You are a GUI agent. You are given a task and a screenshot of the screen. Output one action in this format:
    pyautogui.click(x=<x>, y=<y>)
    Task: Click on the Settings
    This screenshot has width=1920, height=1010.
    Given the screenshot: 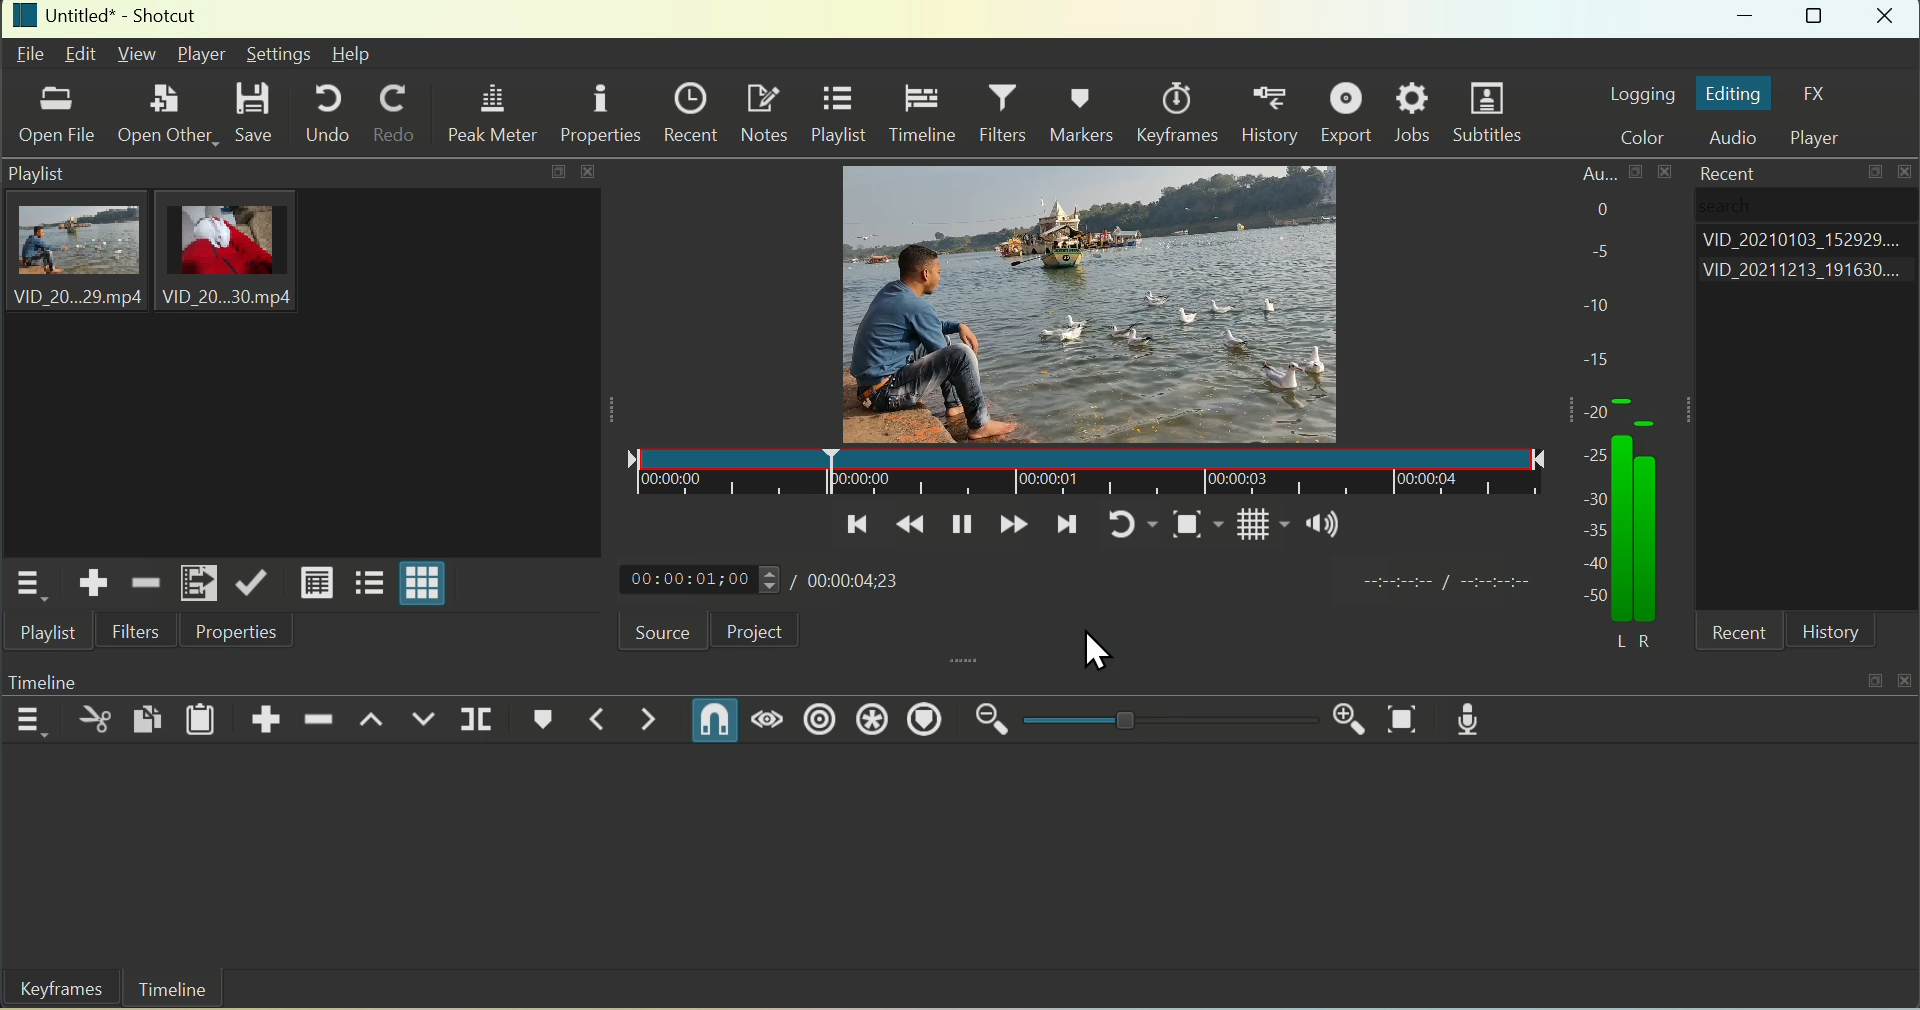 What is the action you would take?
    pyautogui.click(x=278, y=54)
    